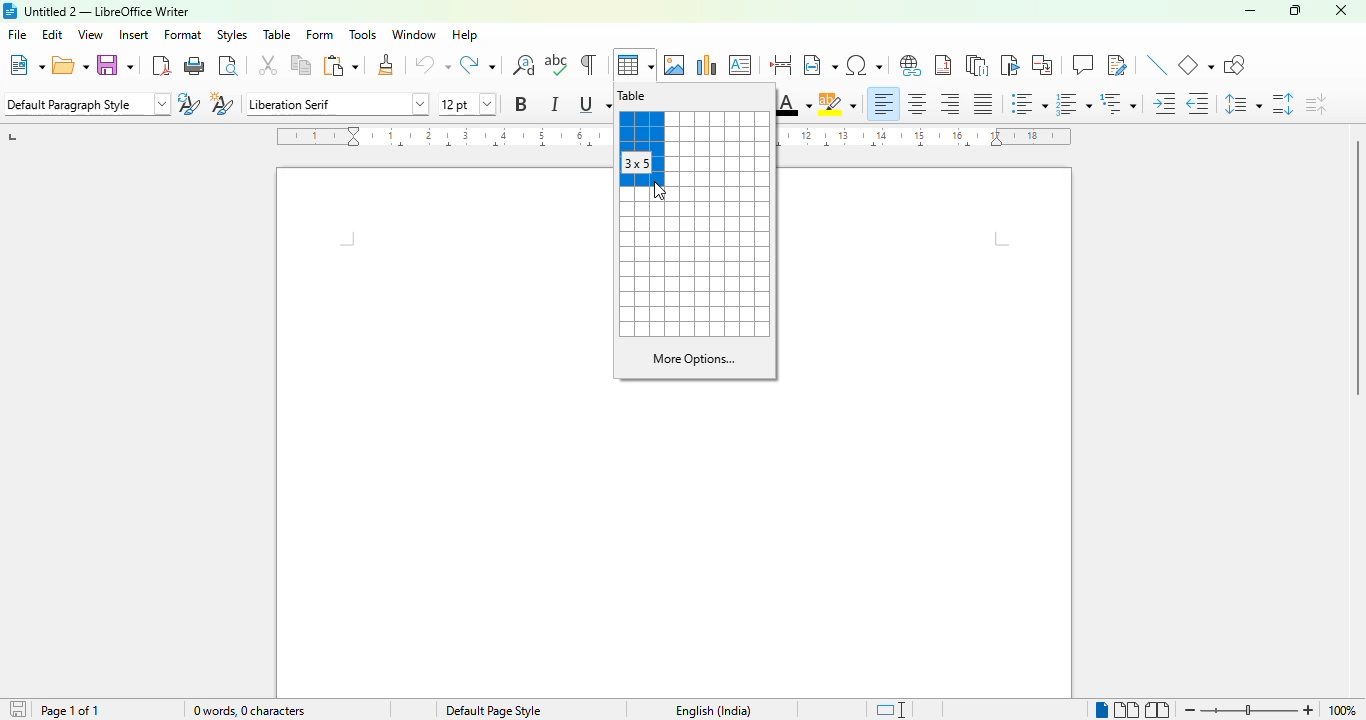  I want to click on show draw functions, so click(1234, 64).